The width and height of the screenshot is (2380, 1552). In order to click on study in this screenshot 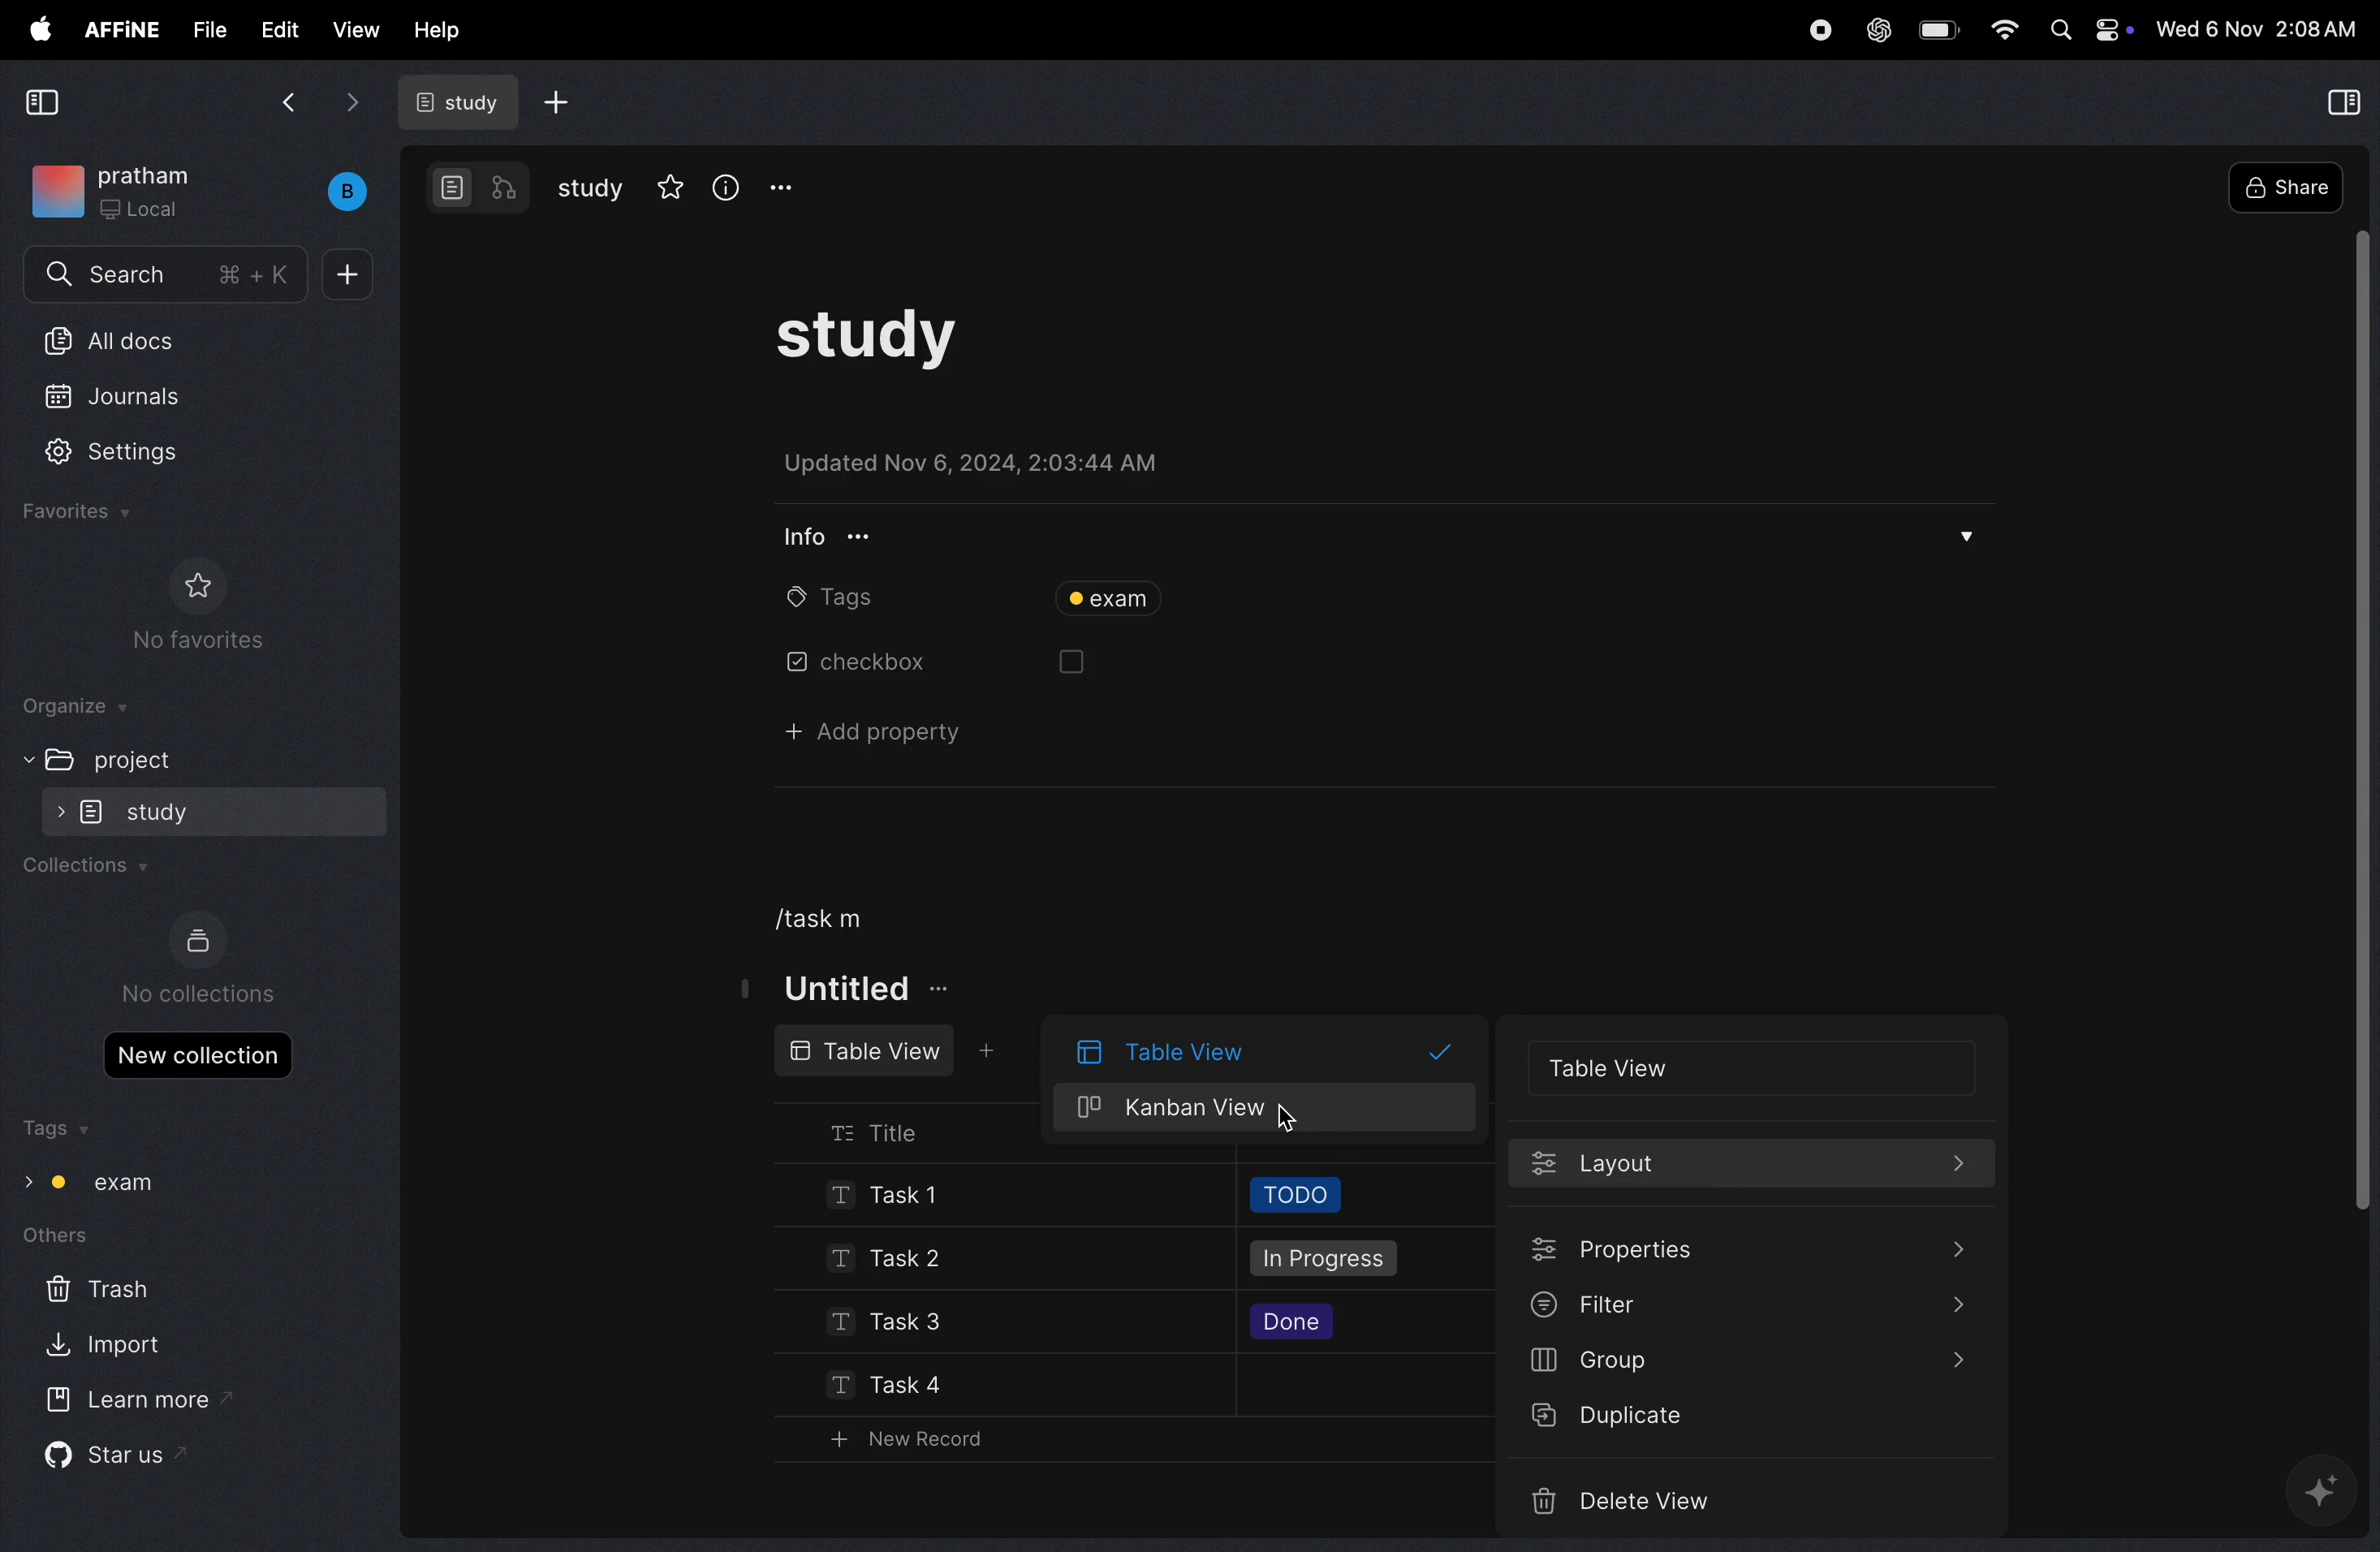, I will do `click(216, 811)`.